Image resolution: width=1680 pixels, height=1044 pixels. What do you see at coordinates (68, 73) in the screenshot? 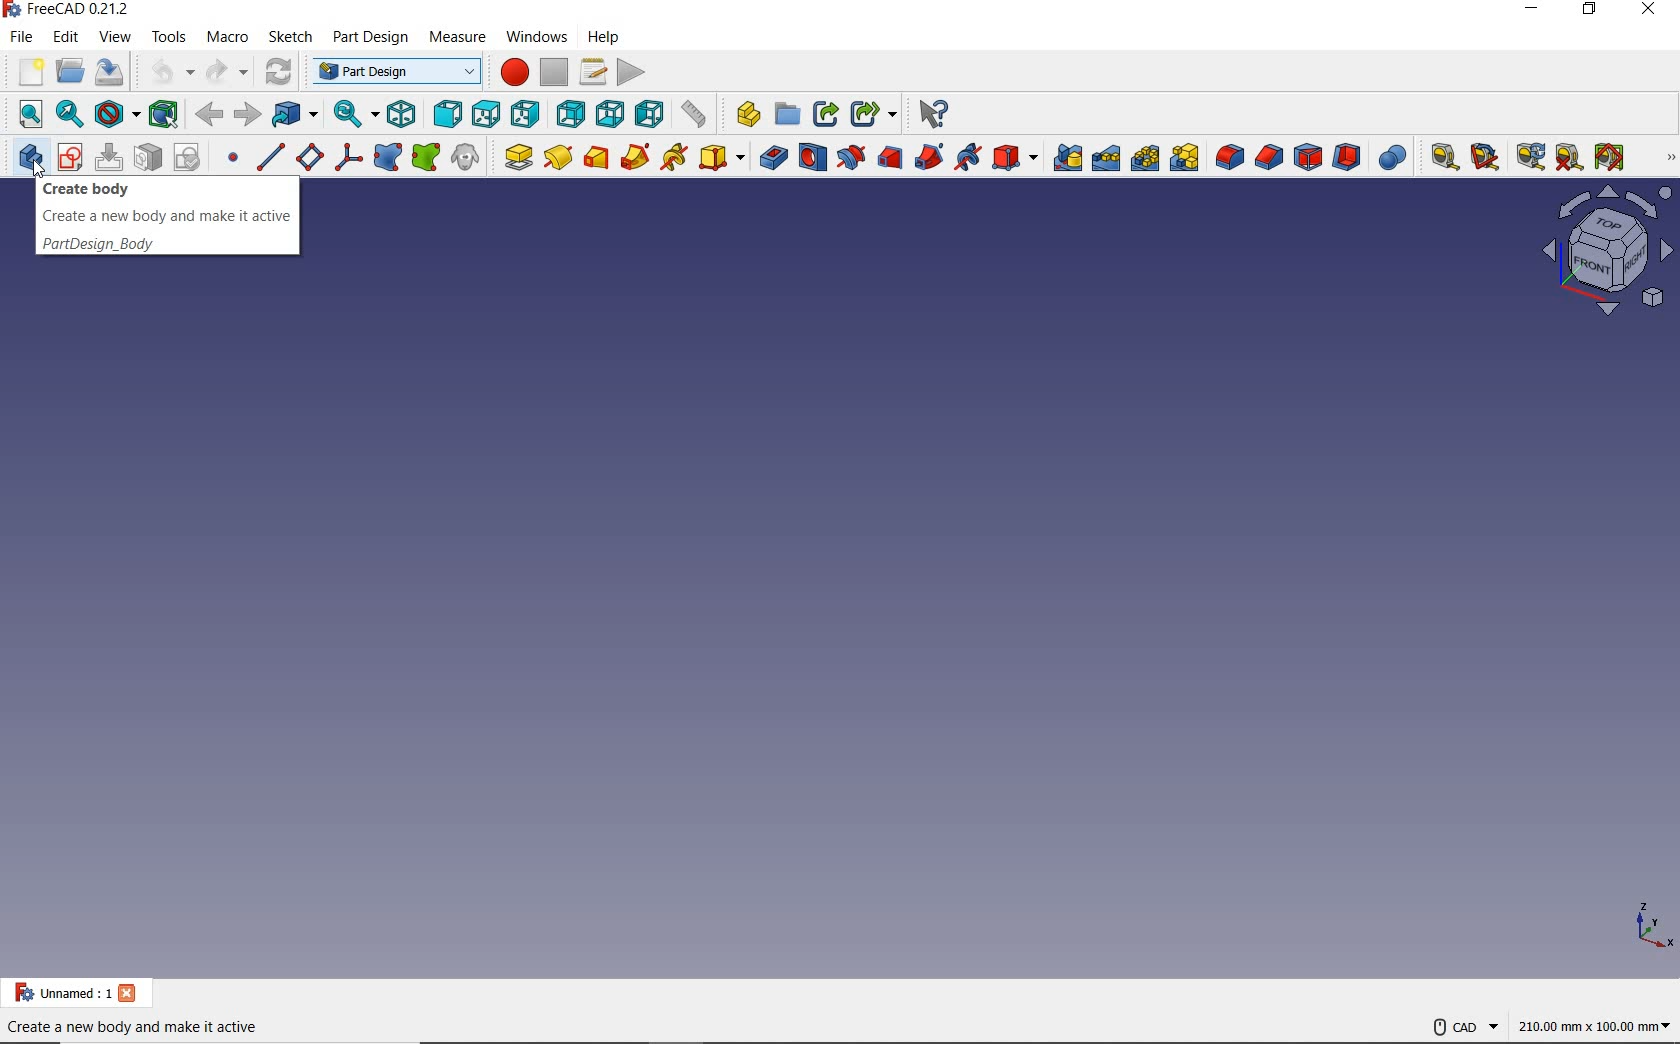
I see `open` at bounding box center [68, 73].